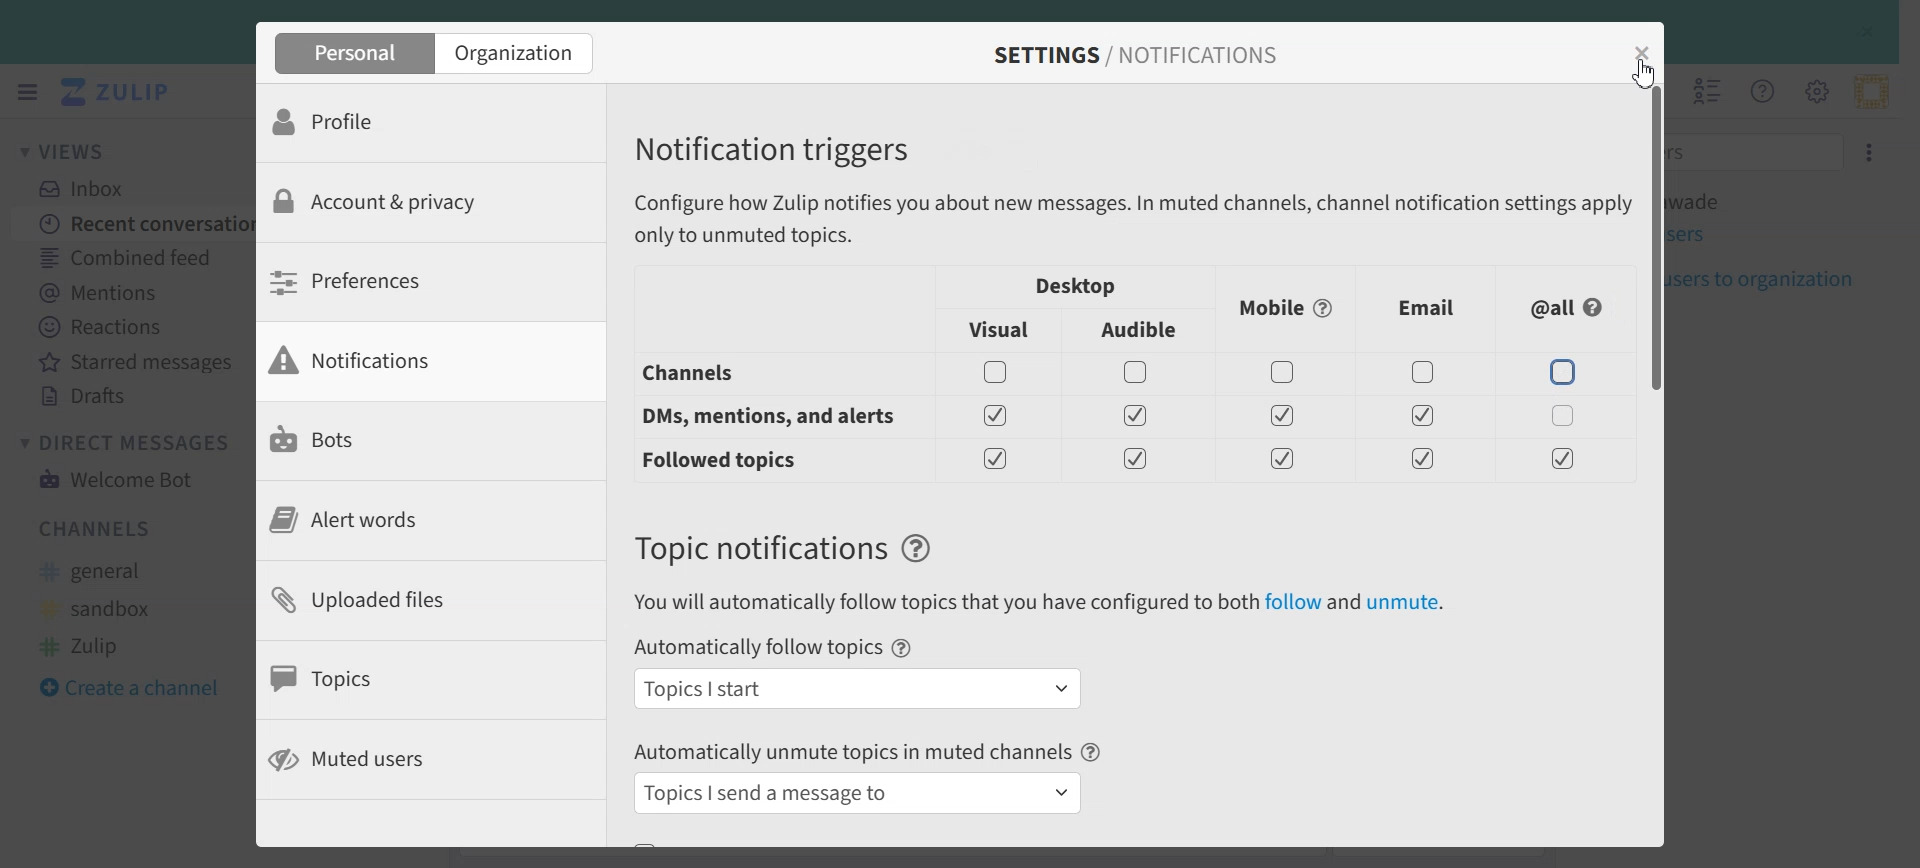  What do you see at coordinates (903, 648) in the screenshot?
I see `Help` at bounding box center [903, 648].